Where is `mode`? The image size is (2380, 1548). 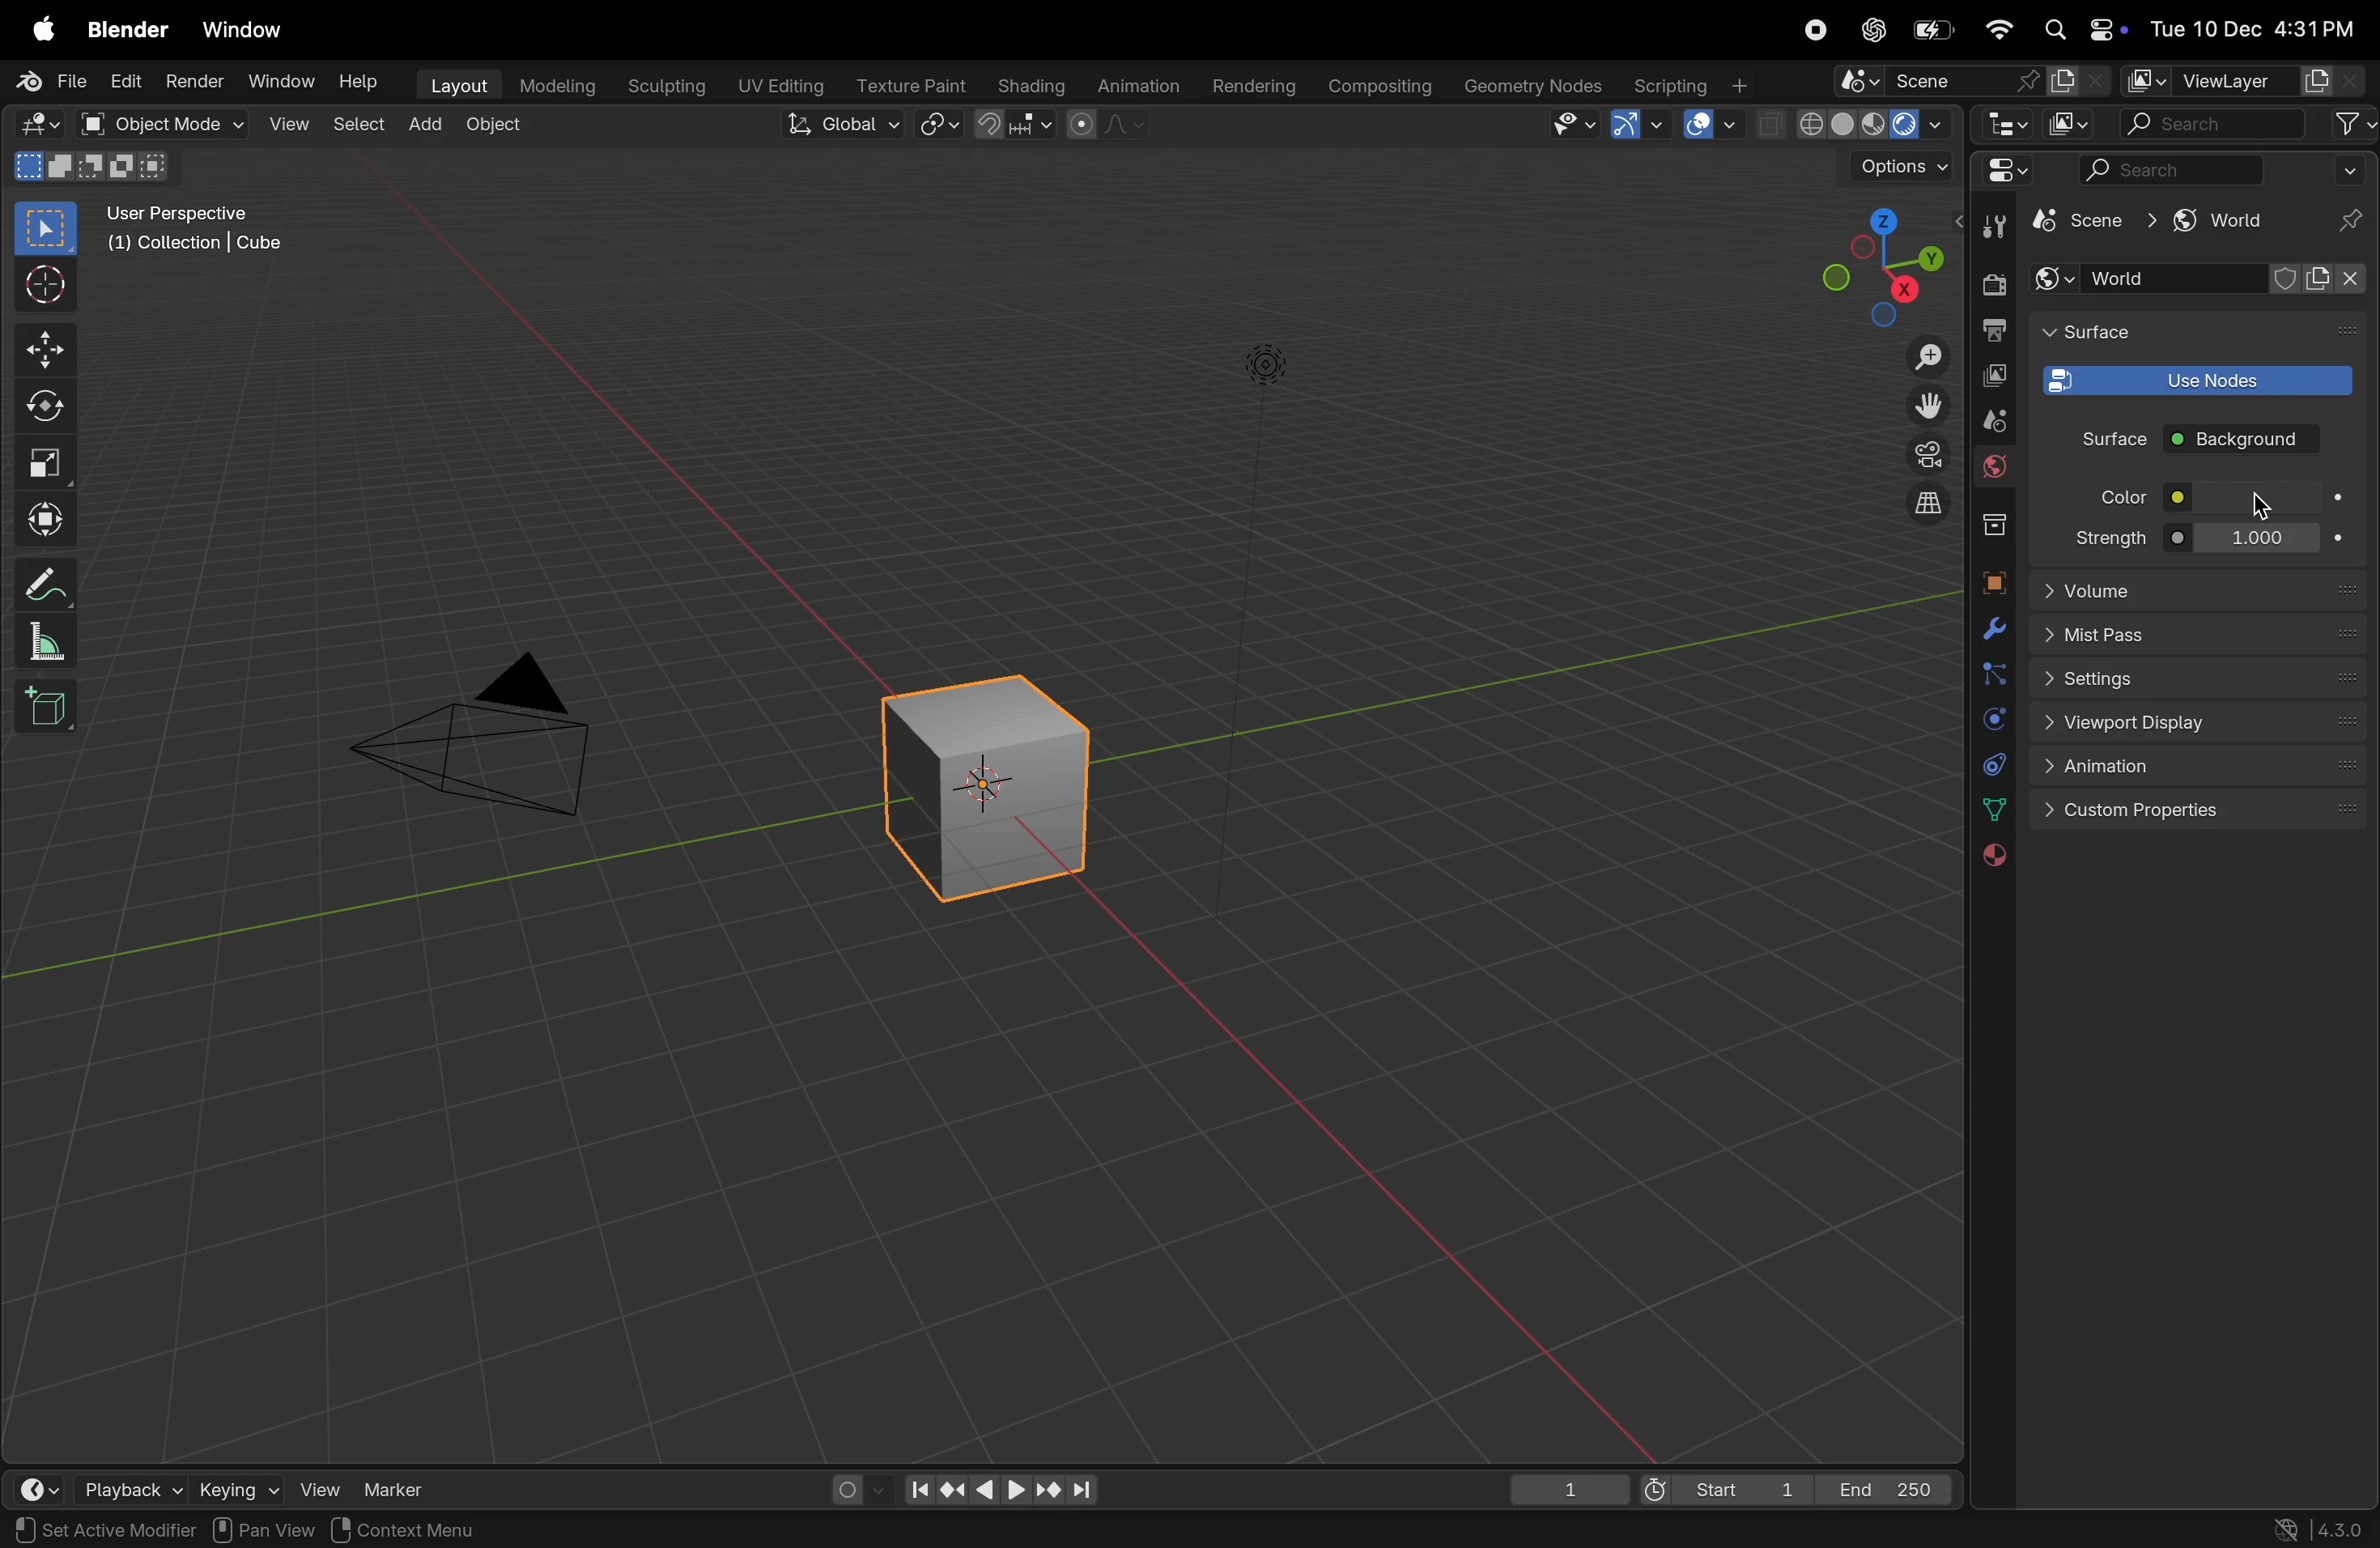 mode is located at coordinates (88, 168).